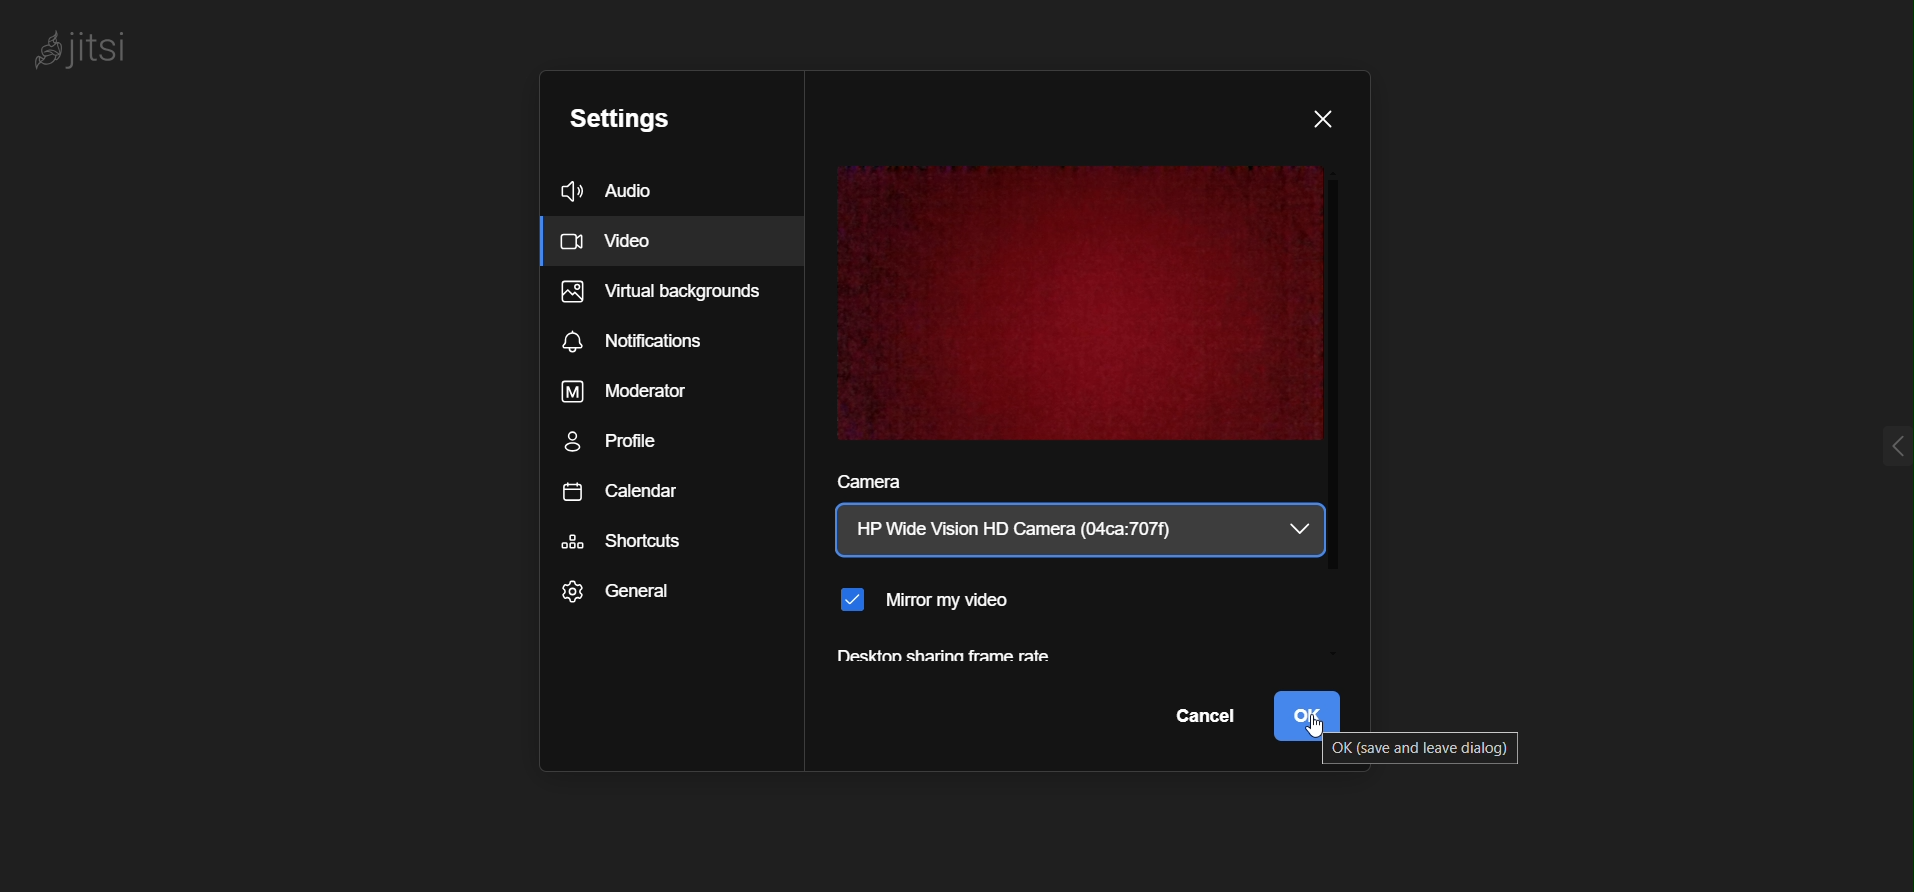 The width and height of the screenshot is (1914, 892). I want to click on current camera, so click(1065, 529).